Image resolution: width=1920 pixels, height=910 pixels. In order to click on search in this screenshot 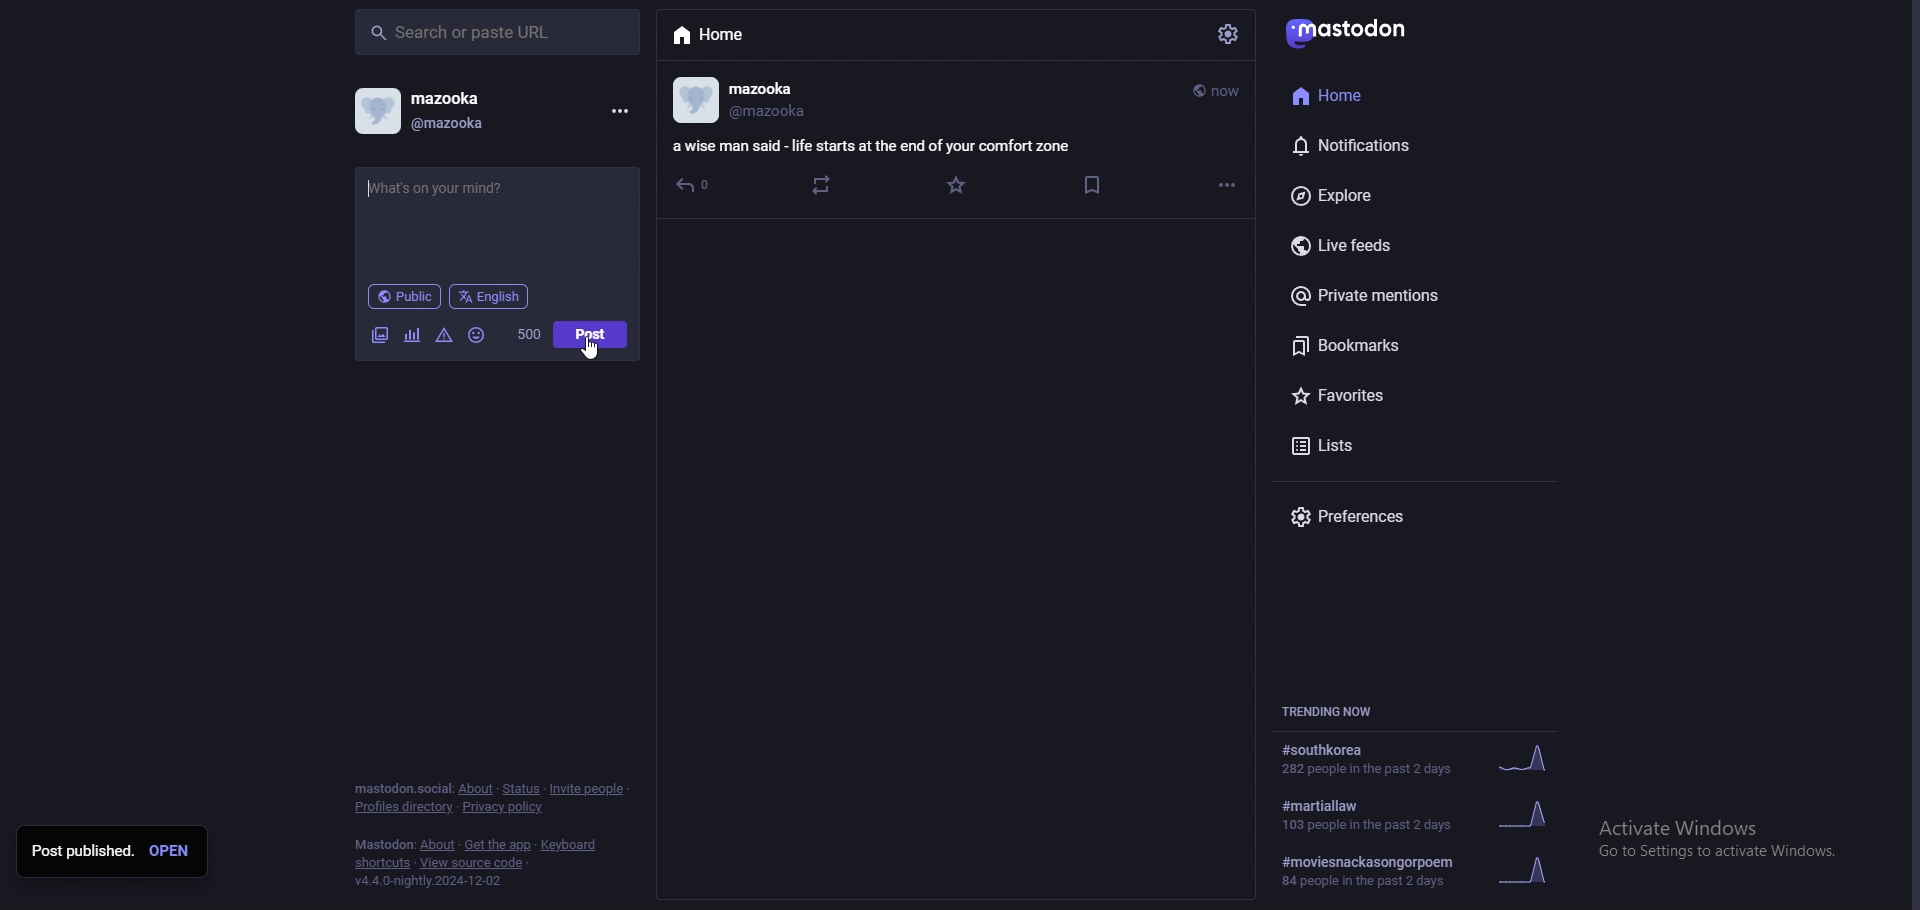, I will do `click(498, 32)`.